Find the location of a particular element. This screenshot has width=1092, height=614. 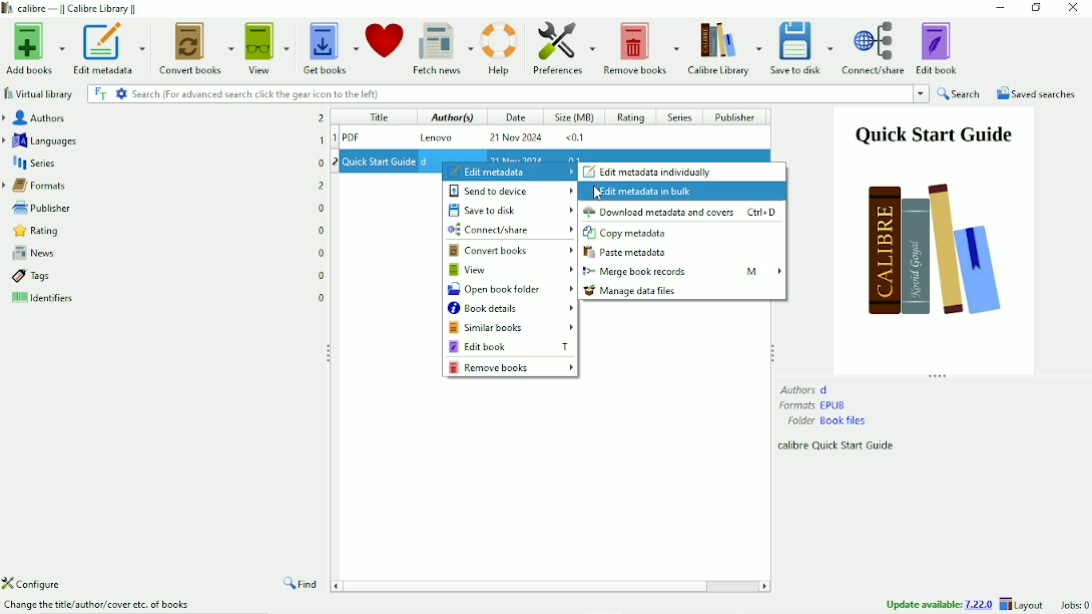

Resize is located at coordinates (330, 353).